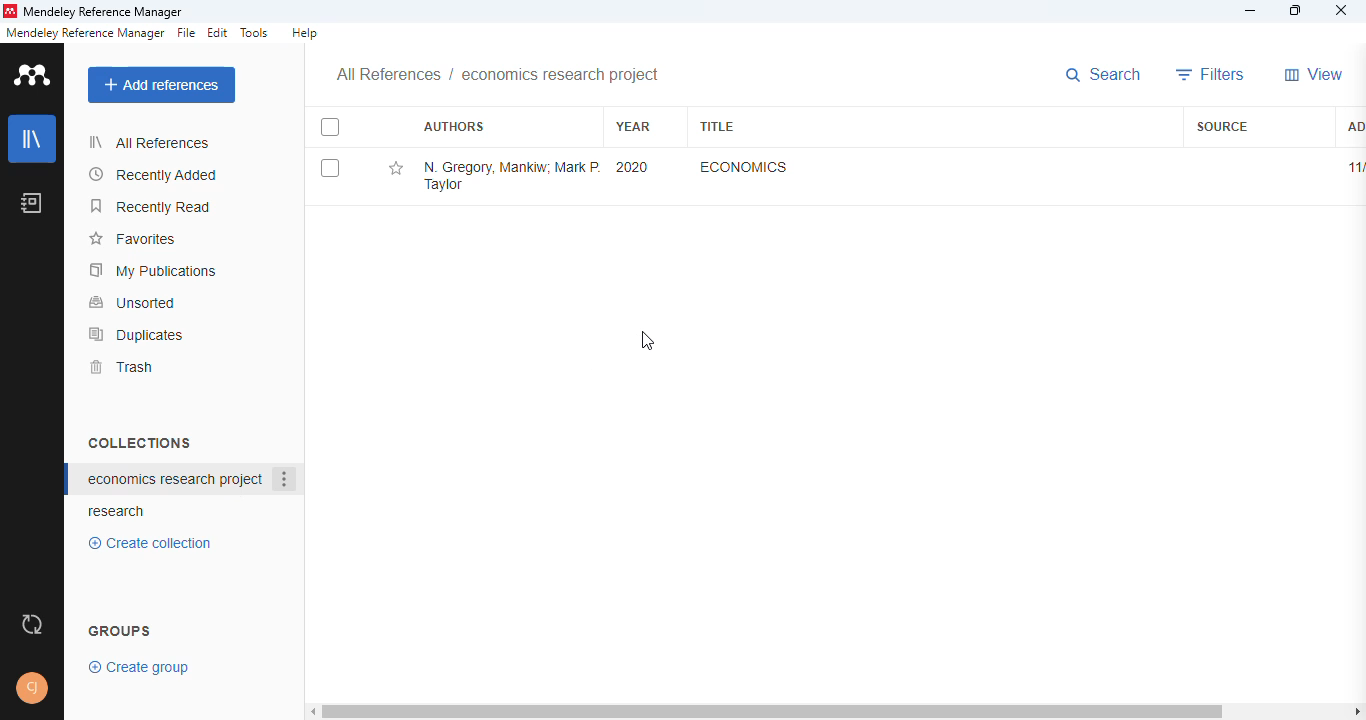 The width and height of the screenshot is (1366, 720). What do you see at coordinates (718, 127) in the screenshot?
I see `title` at bounding box center [718, 127].